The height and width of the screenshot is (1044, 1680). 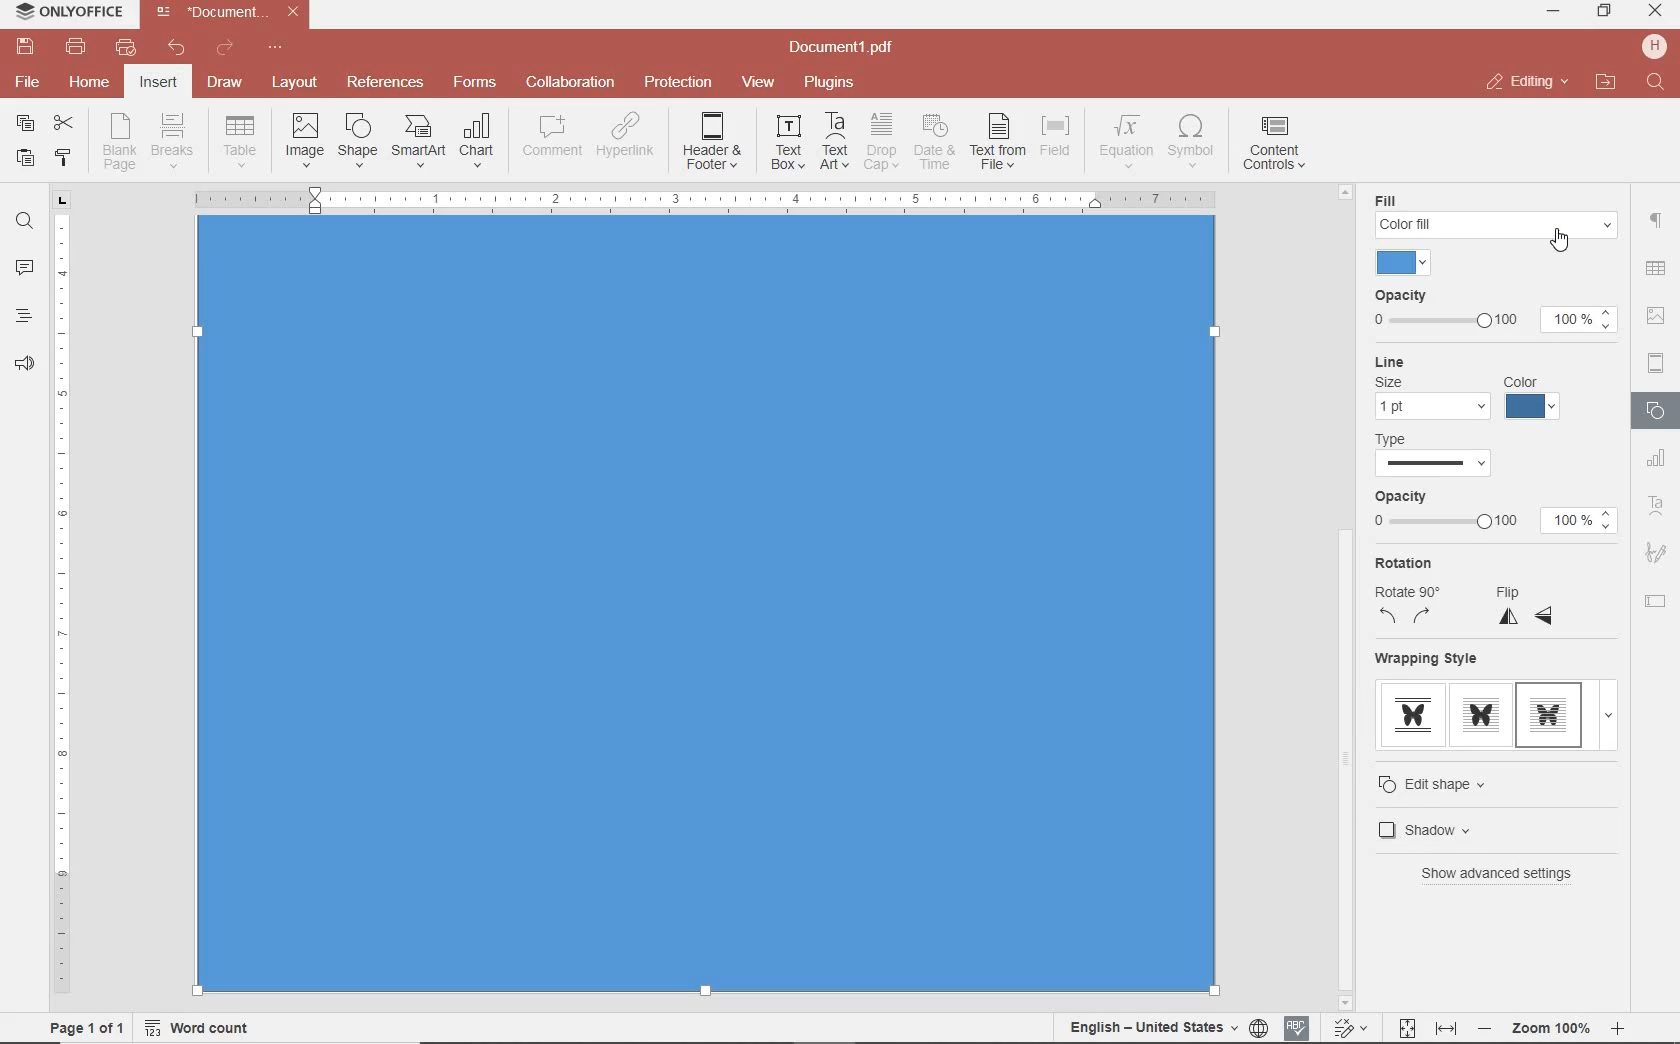 I want to click on INSERT FIELD, so click(x=1057, y=136).